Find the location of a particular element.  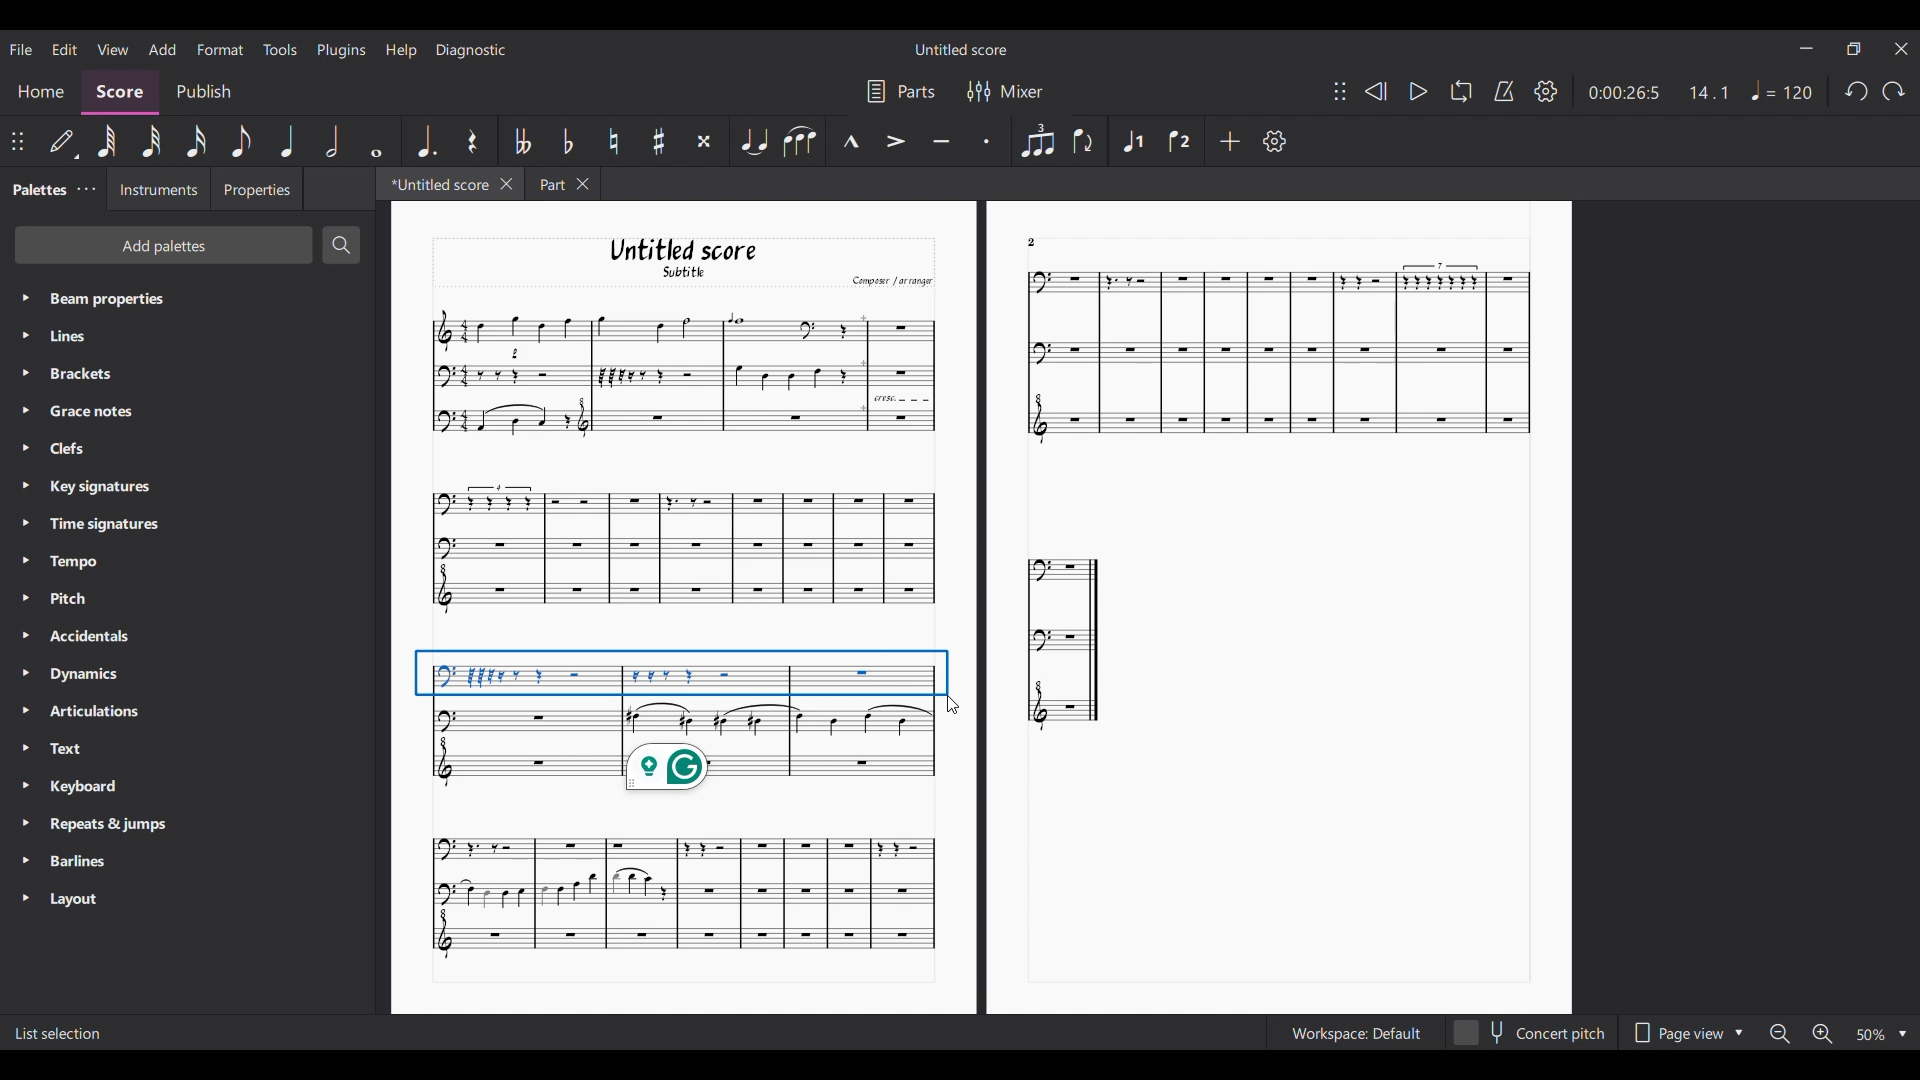

Help menu is located at coordinates (401, 50).